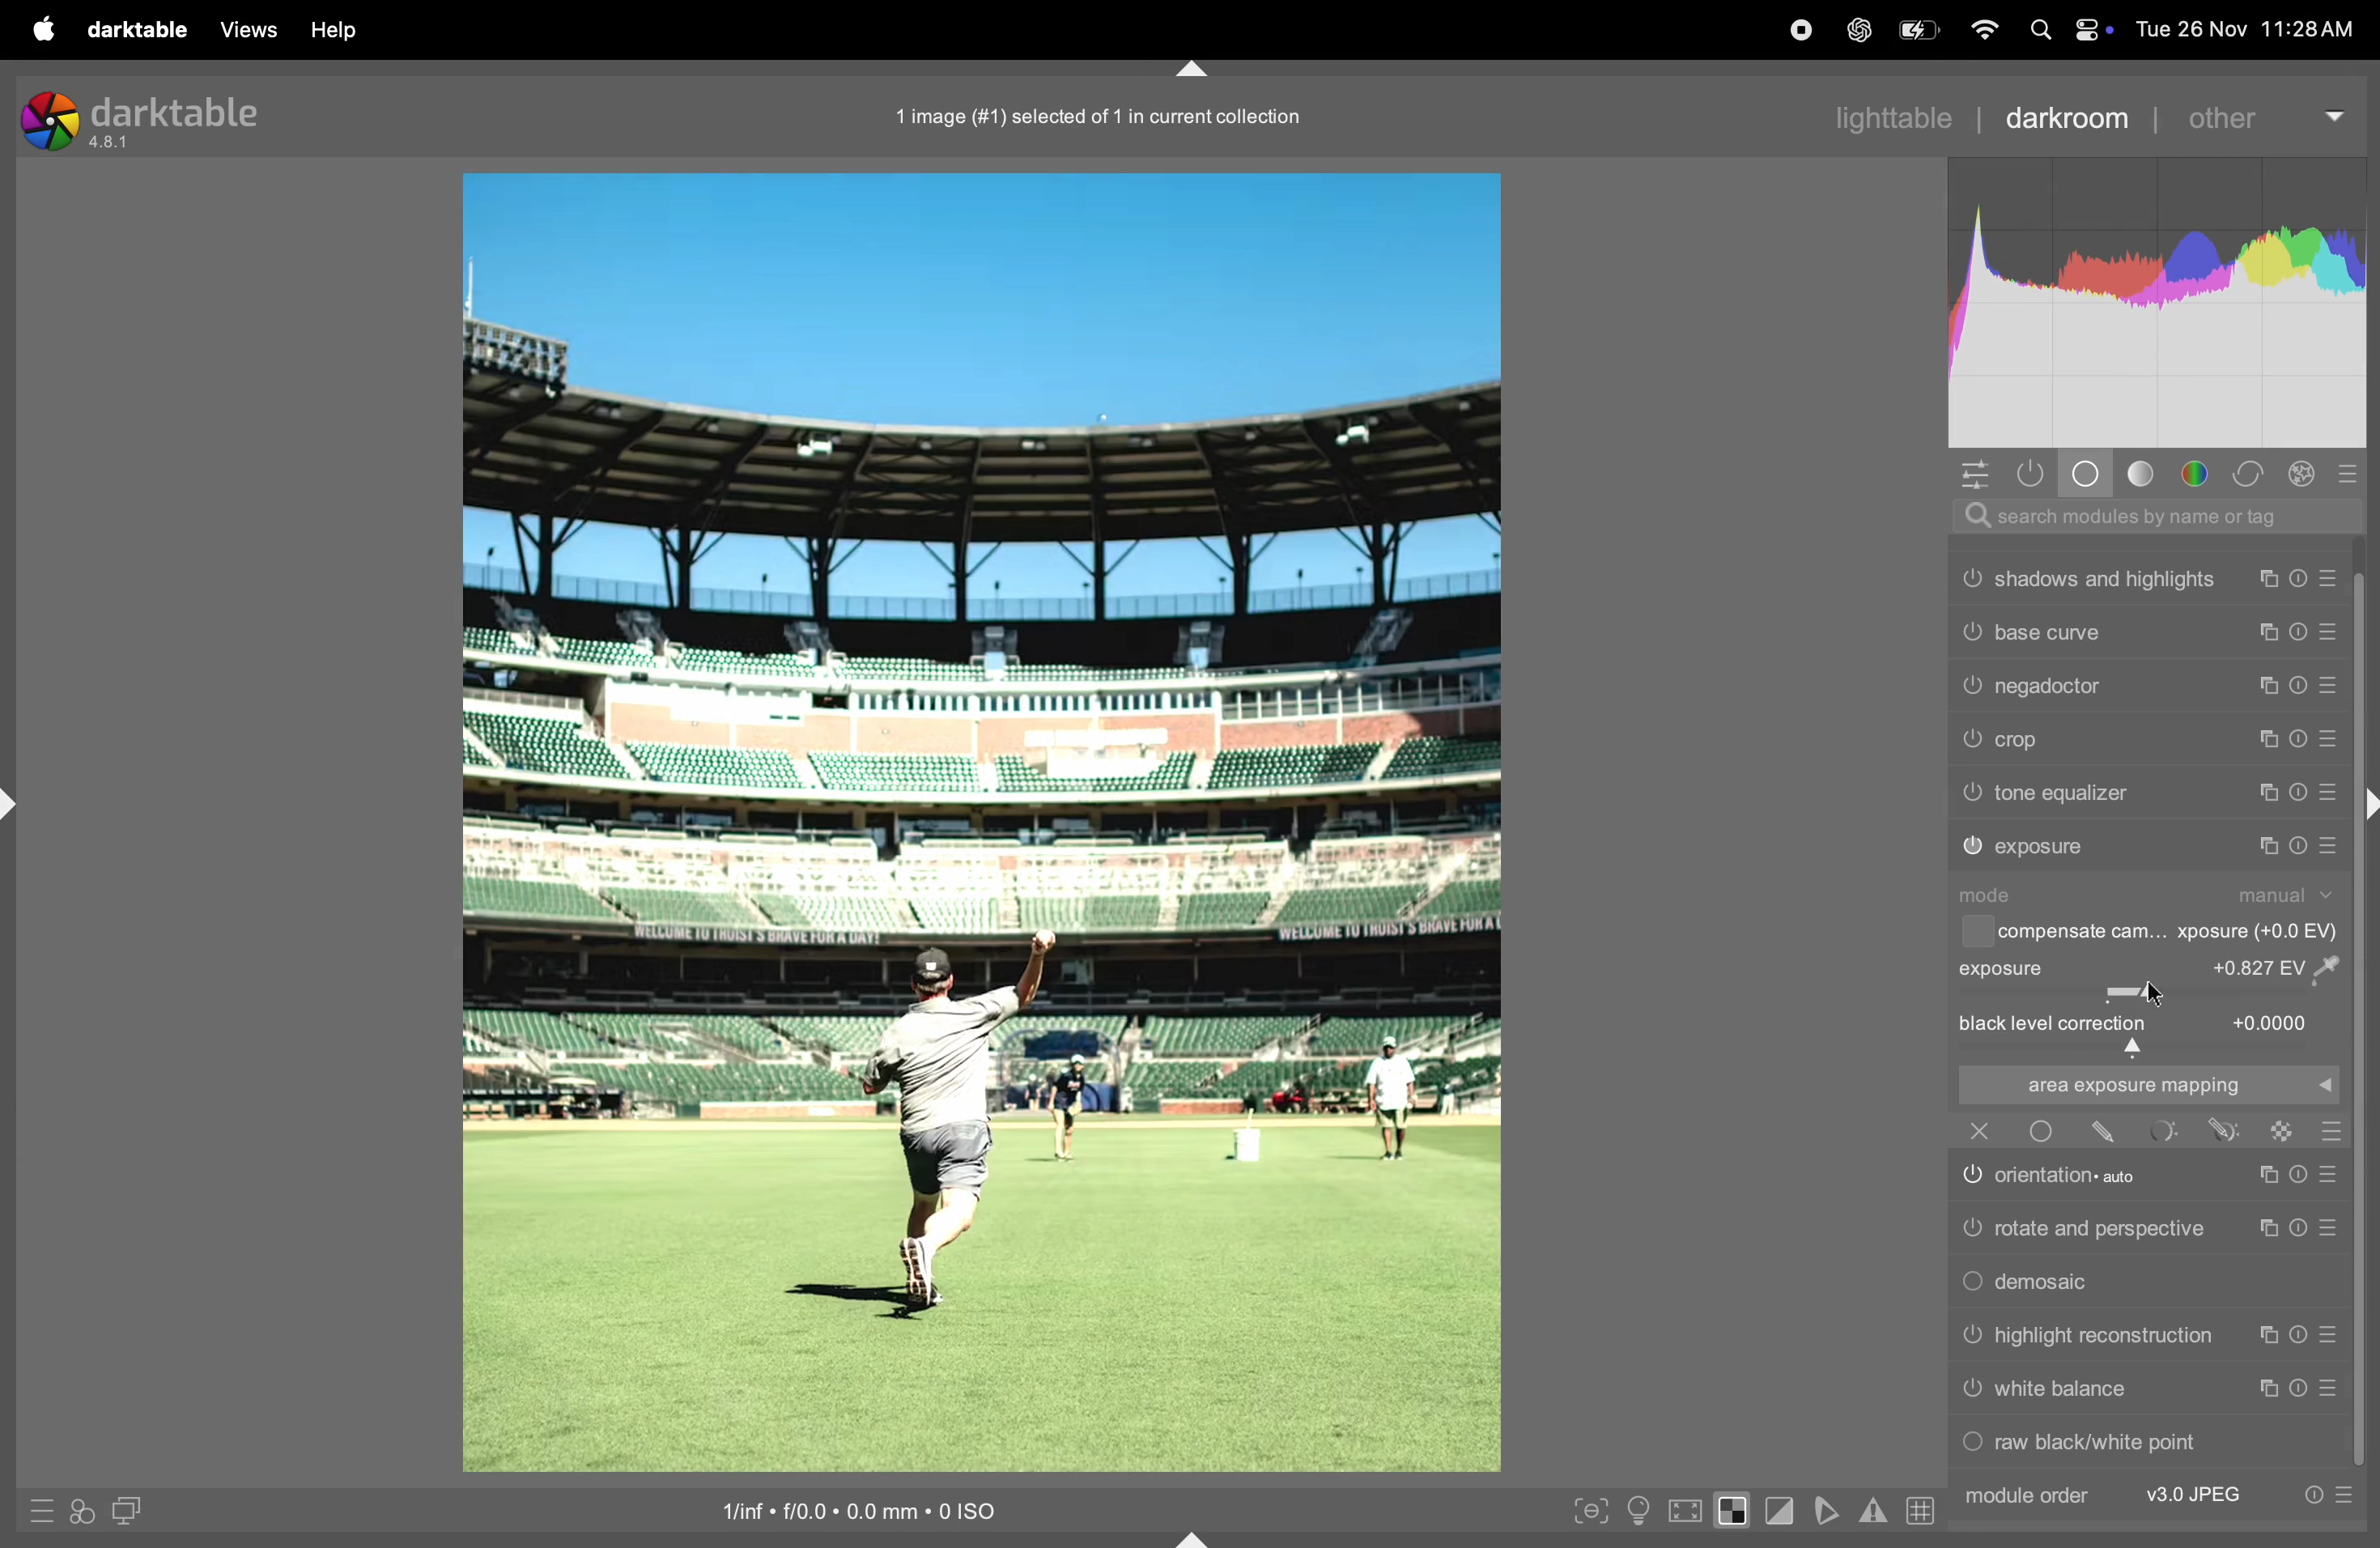  I want to click on presets, so click(2352, 472).